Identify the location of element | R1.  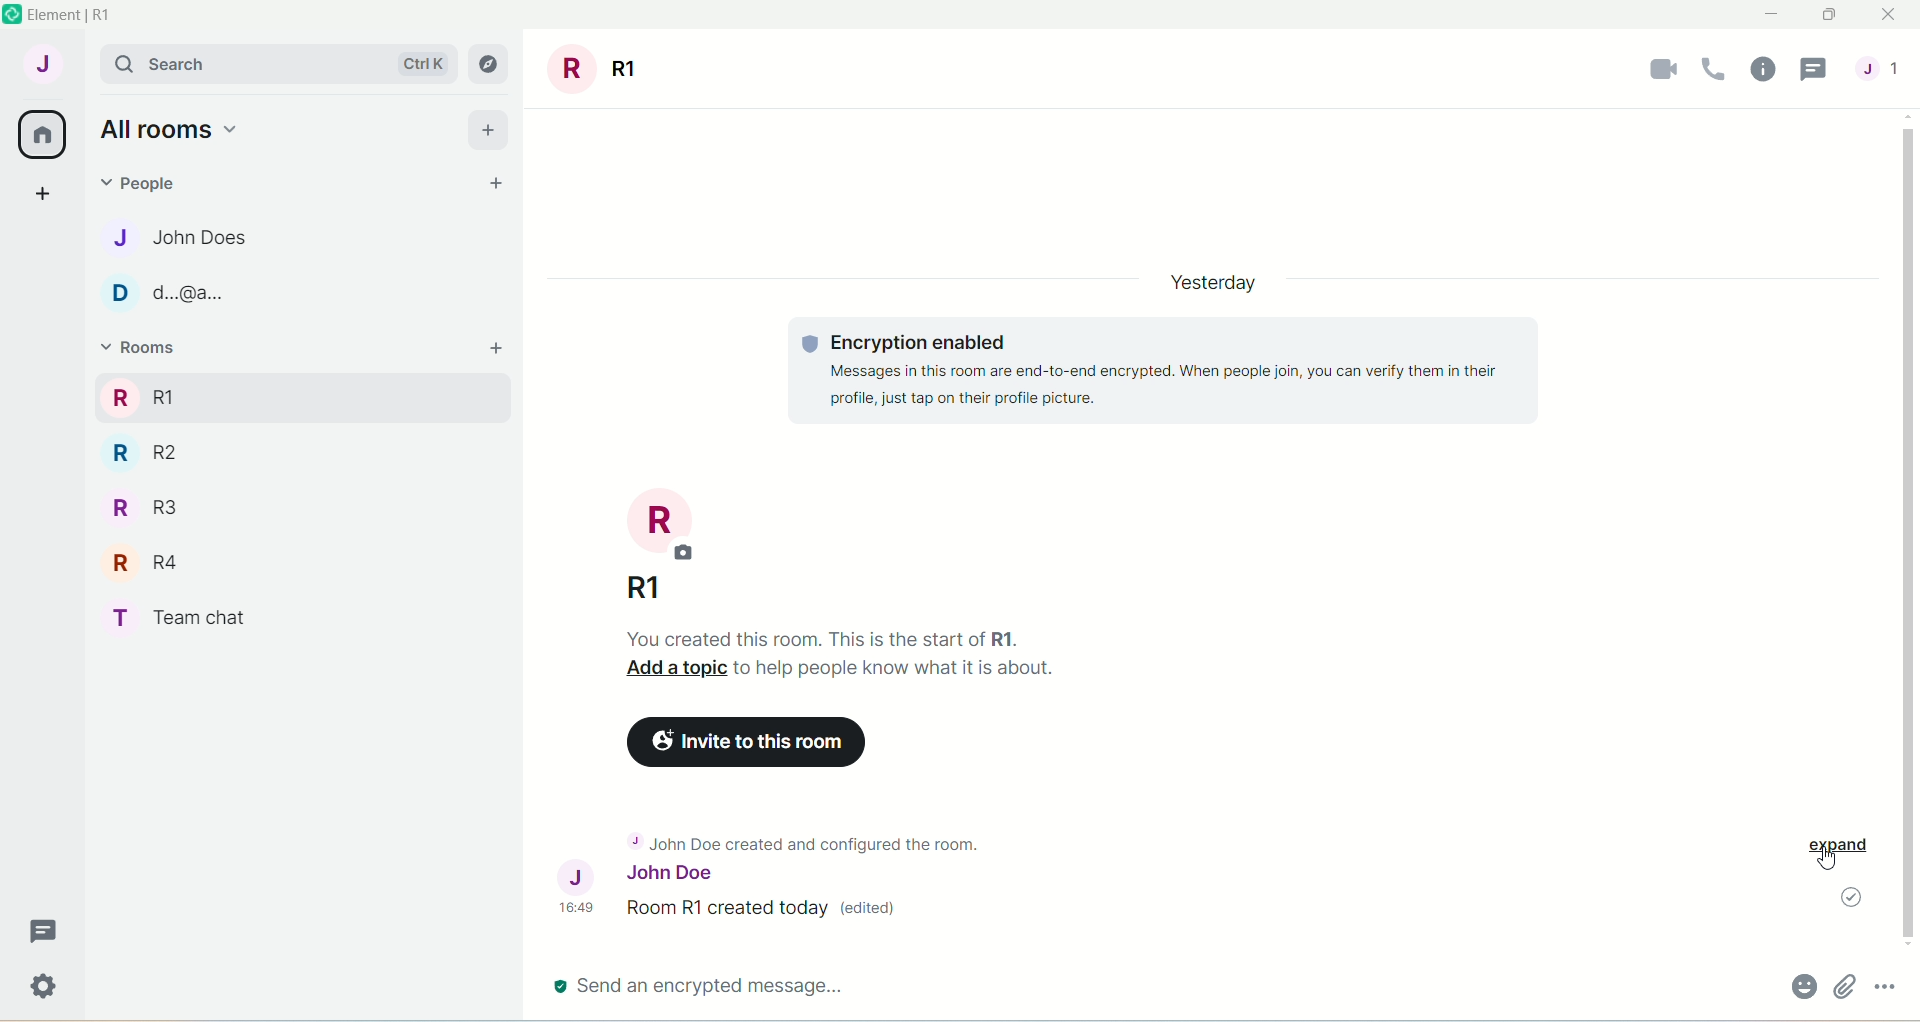
(81, 16).